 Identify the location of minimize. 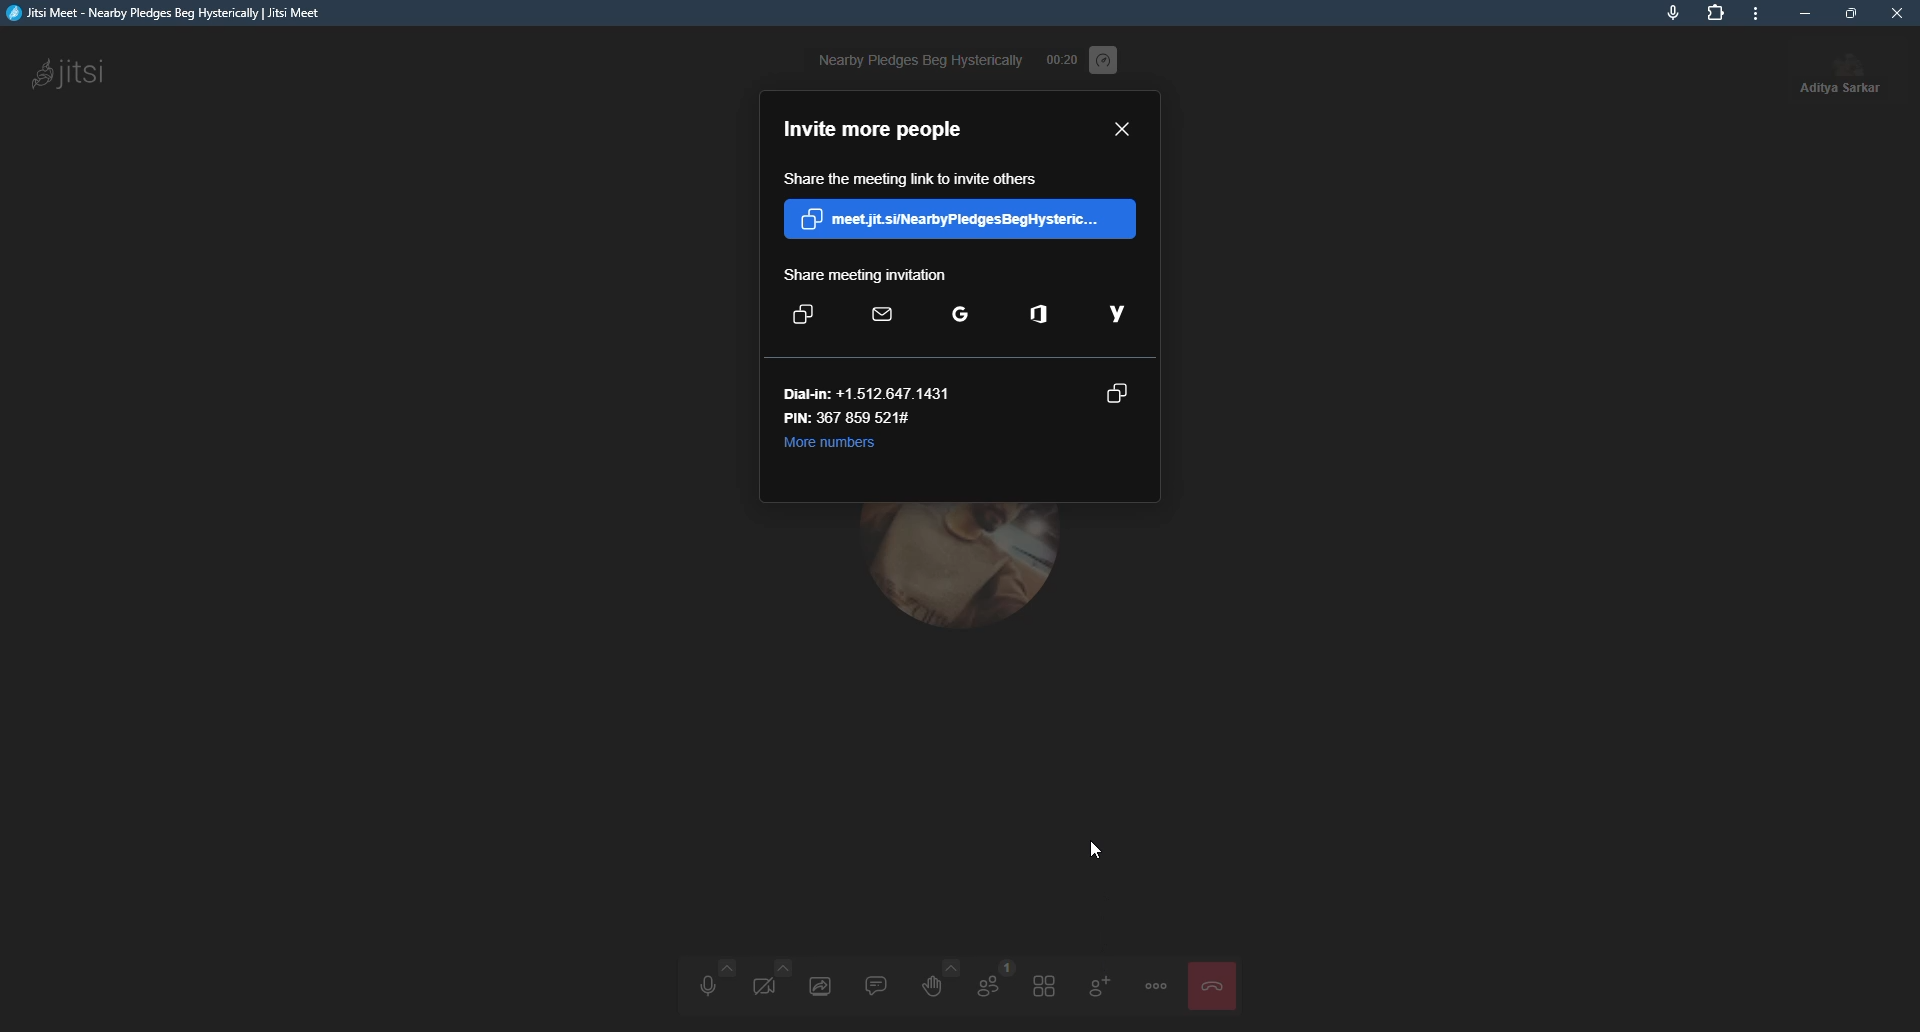
(1807, 14).